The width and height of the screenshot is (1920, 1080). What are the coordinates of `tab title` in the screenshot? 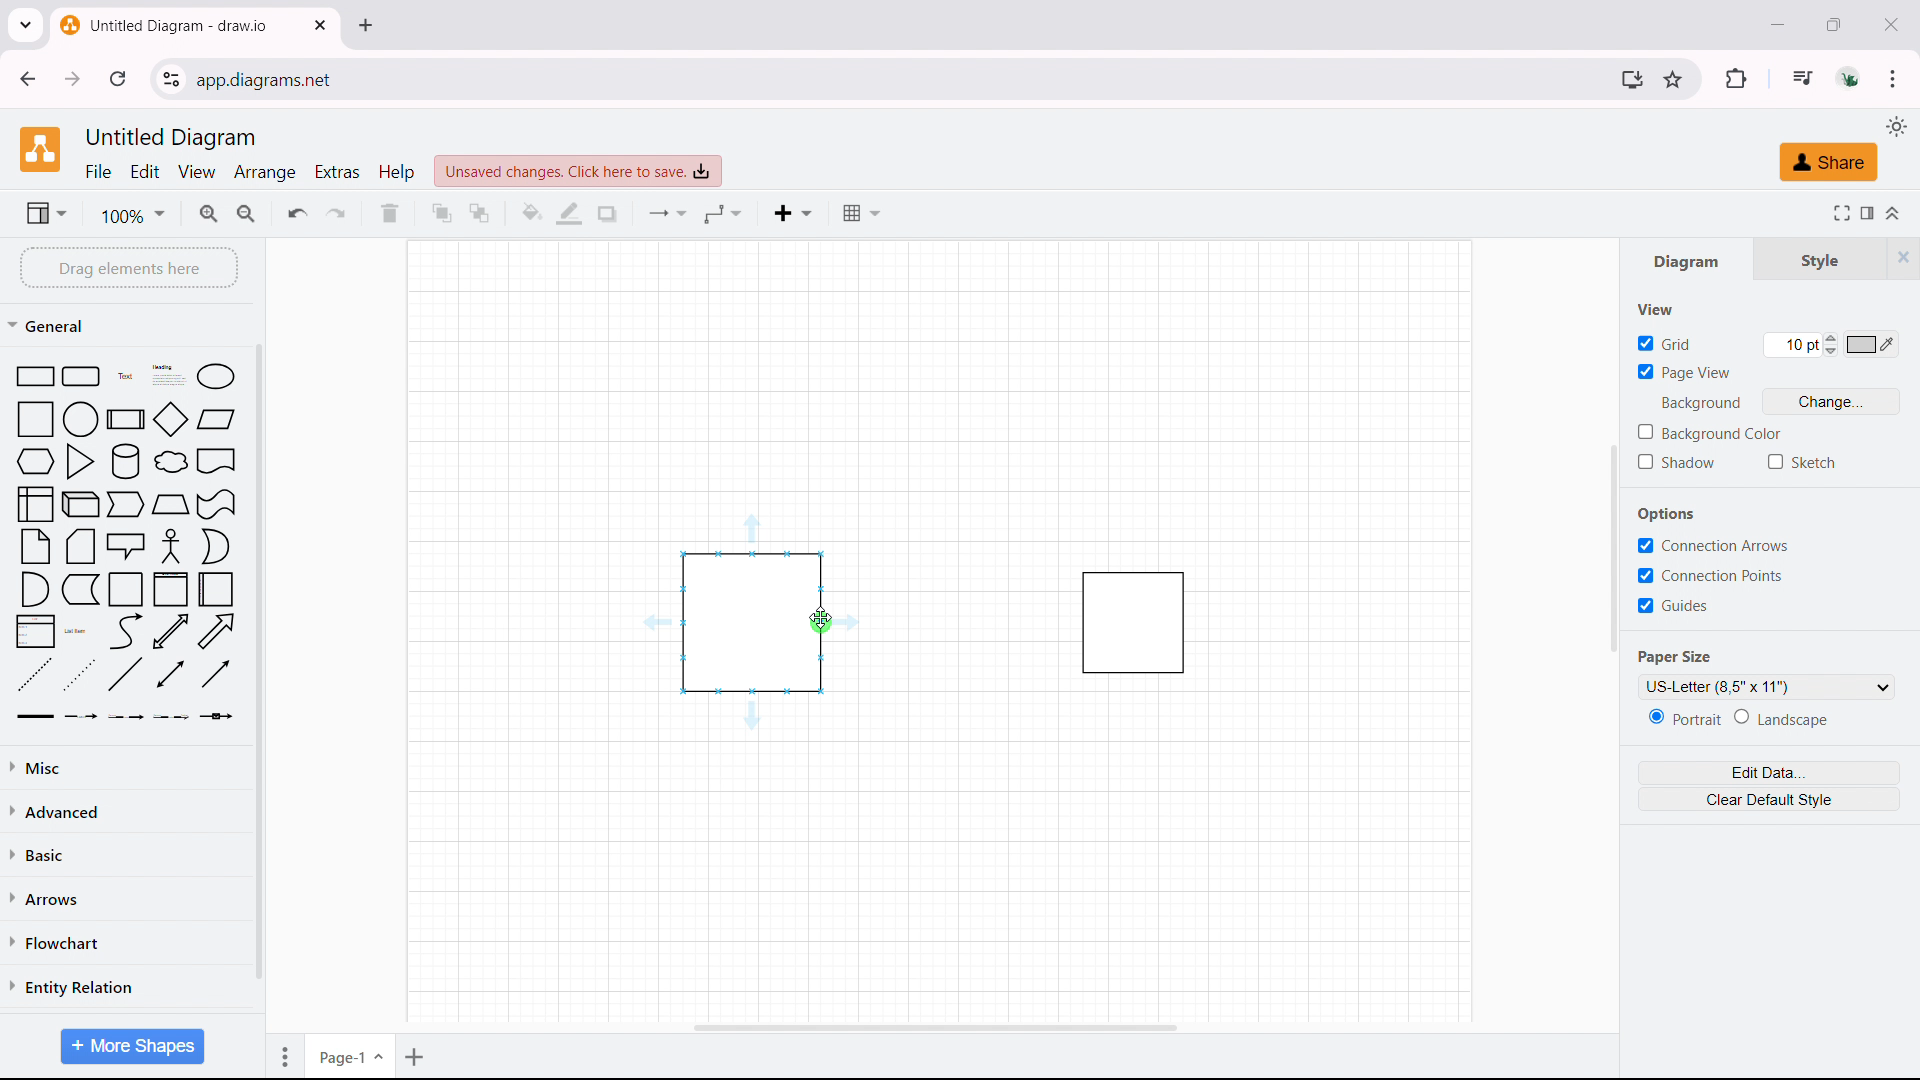 It's located at (166, 25).